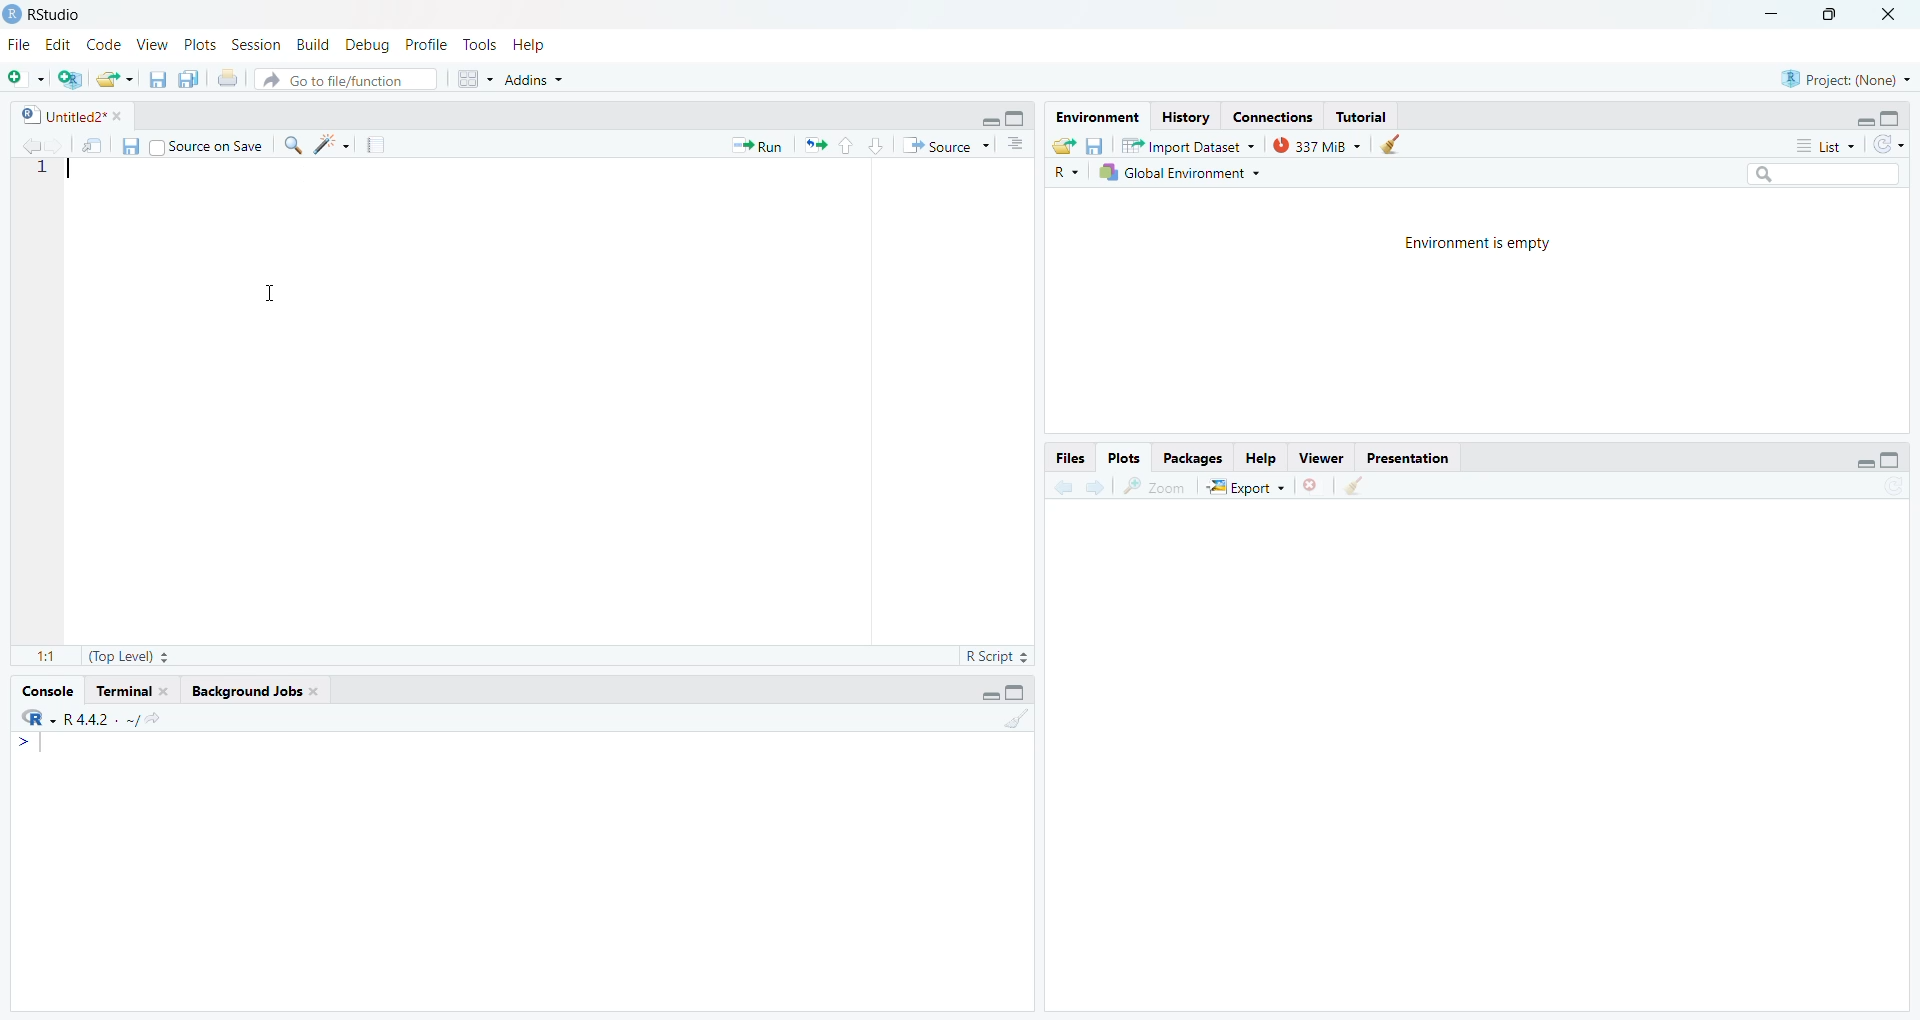 This screenshot has width=1920, height=1020. Describe the element at coordinates (1765, 15) in the screenshot. I see `minimize` at that location.